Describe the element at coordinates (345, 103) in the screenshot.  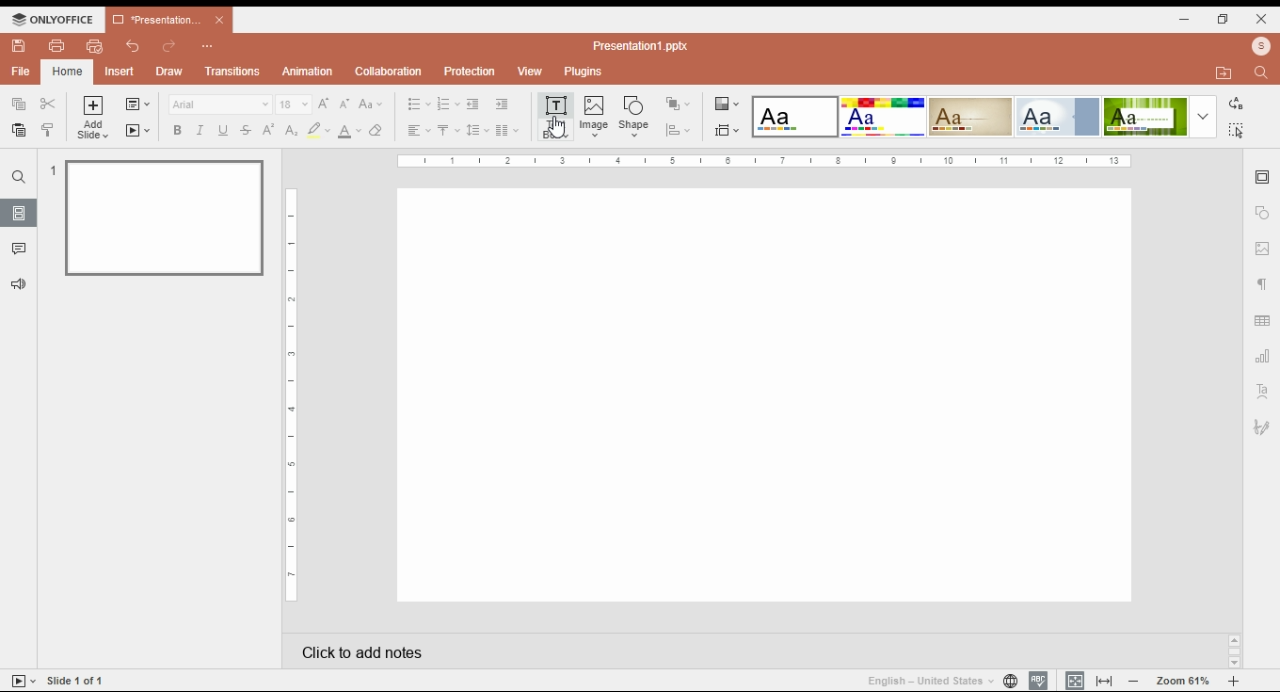
I see `decrement font size` at that location.